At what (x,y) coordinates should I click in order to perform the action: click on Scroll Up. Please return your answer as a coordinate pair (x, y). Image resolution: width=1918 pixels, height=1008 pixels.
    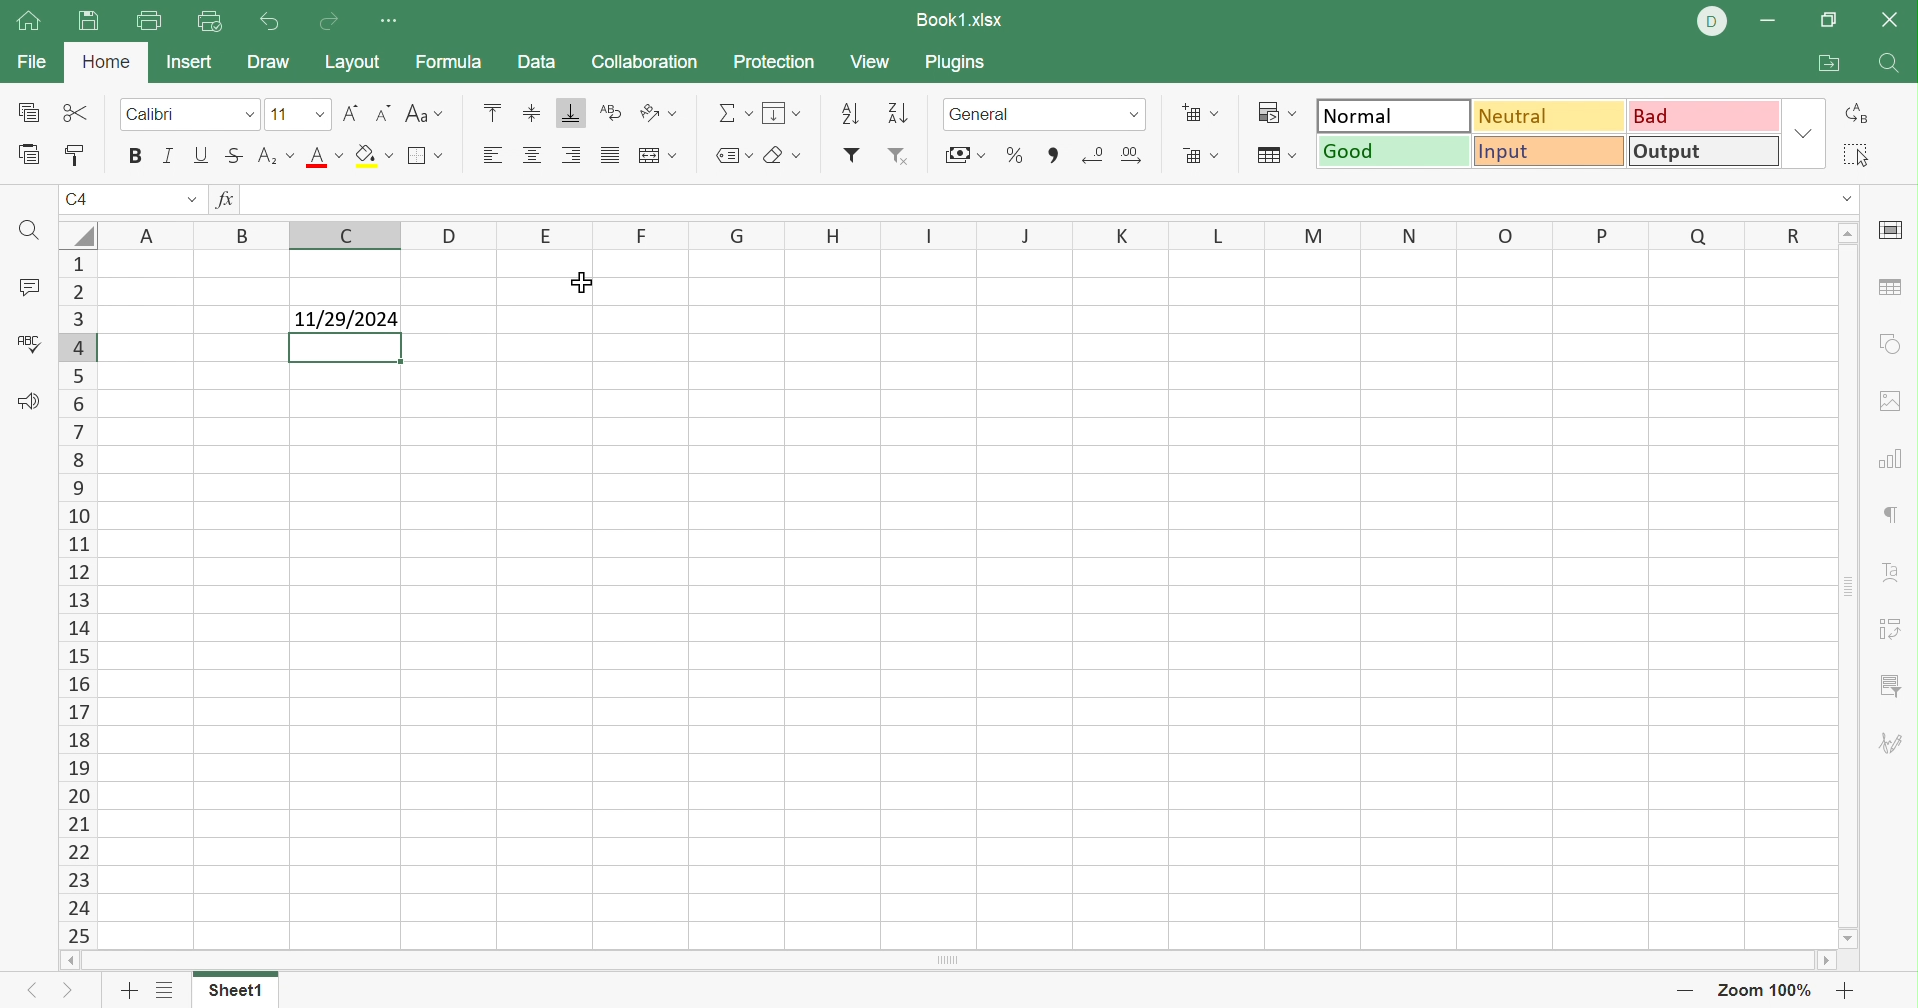
    Looking at the image, I should click on (1849, 234).